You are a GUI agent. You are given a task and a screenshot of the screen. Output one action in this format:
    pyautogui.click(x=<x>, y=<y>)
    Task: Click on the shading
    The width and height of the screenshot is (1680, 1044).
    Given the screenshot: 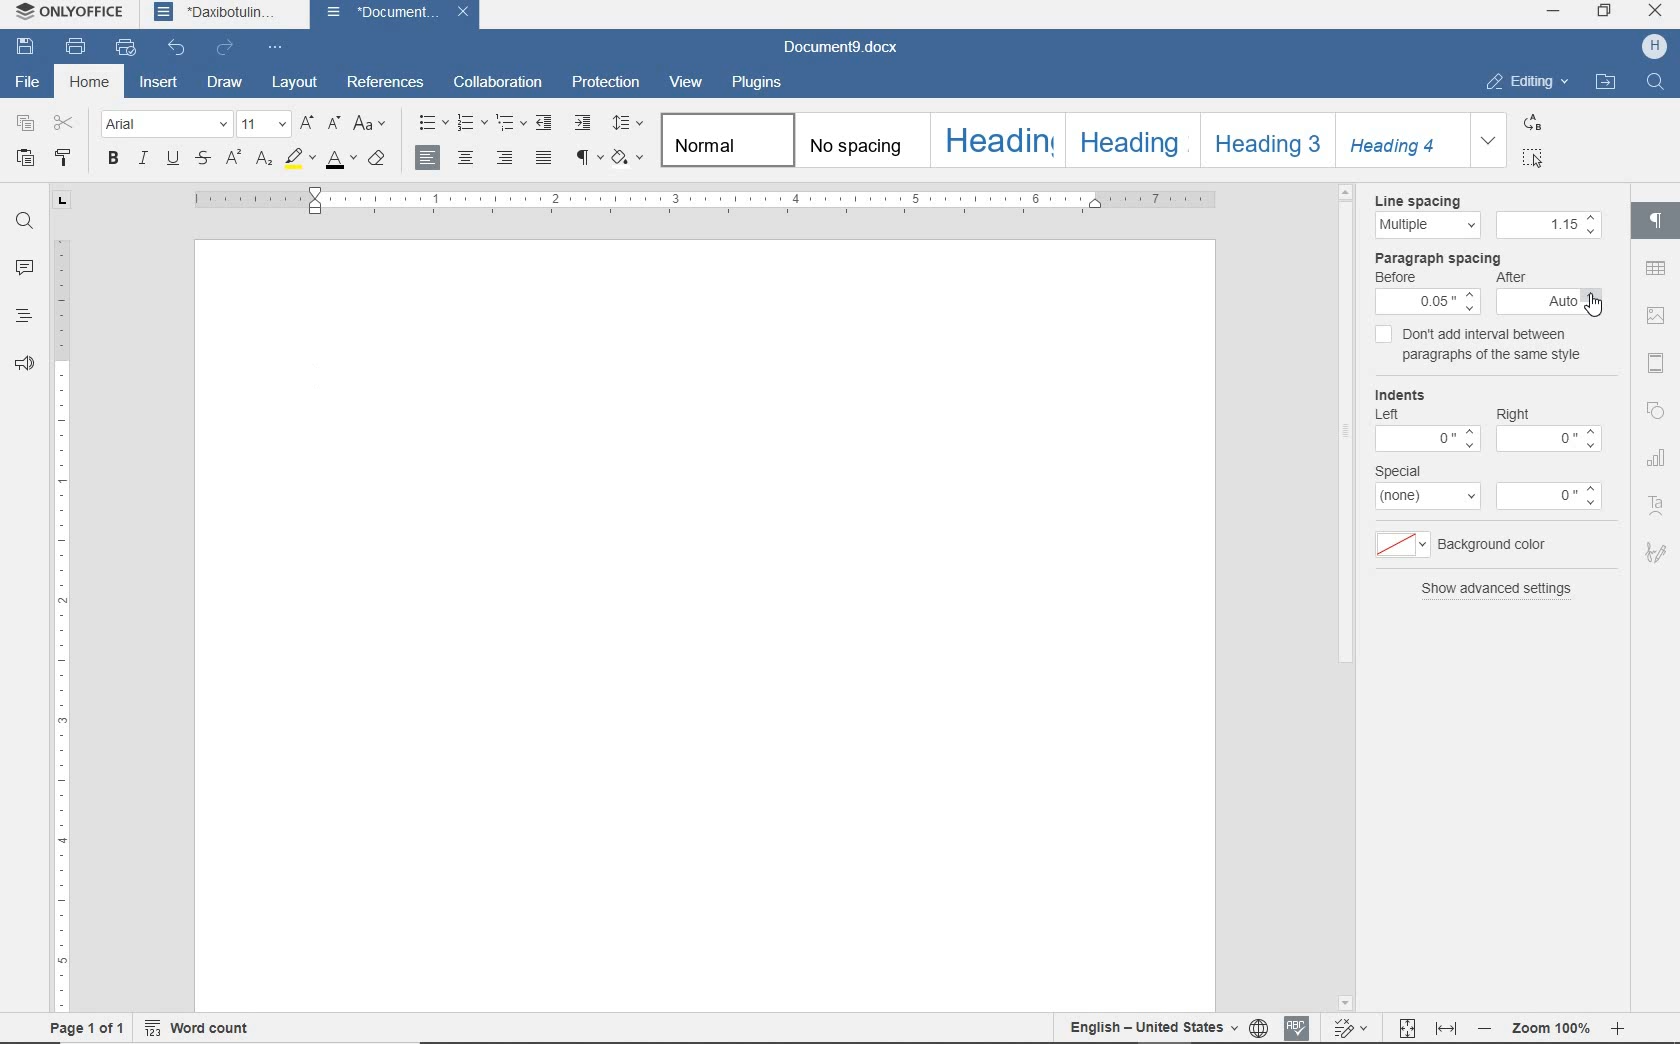 What is the action you would take?
    pyautogui.click(x=629, y=160)
    